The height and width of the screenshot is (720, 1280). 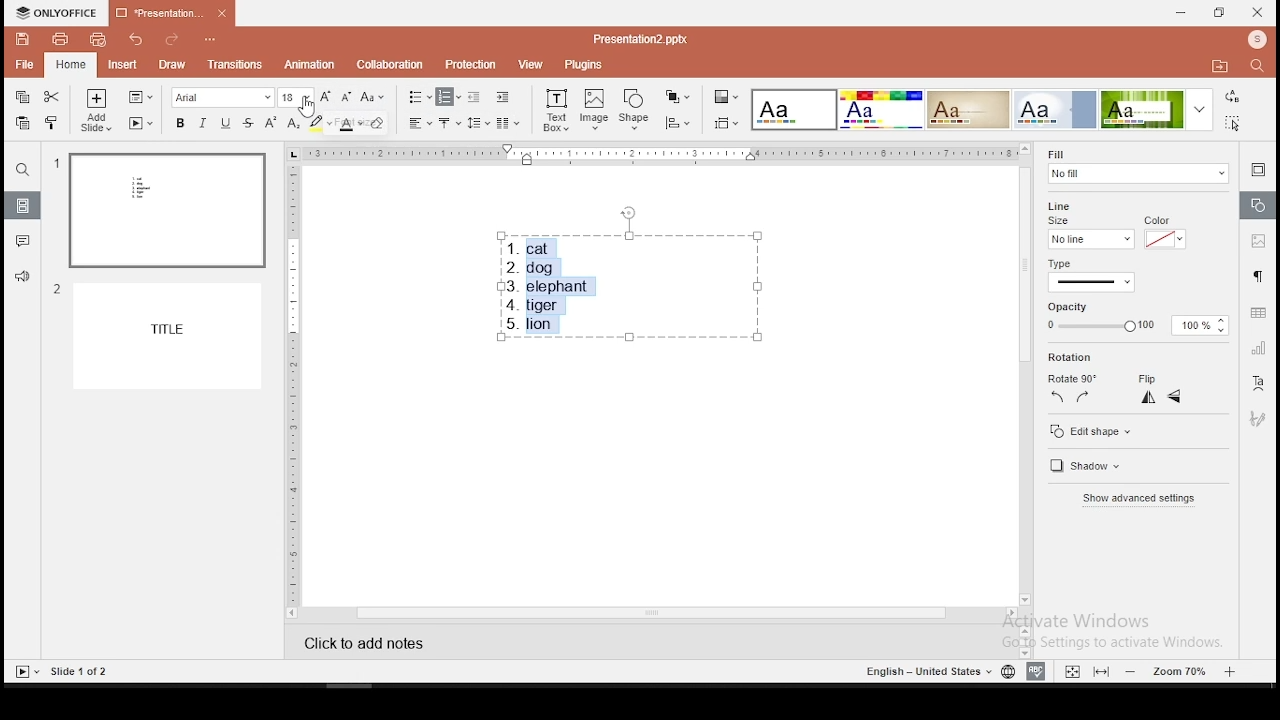 What do you see at coordinates (24, 671) in the screenshot?
I see `start slide show` at bounding box center [24, 671].